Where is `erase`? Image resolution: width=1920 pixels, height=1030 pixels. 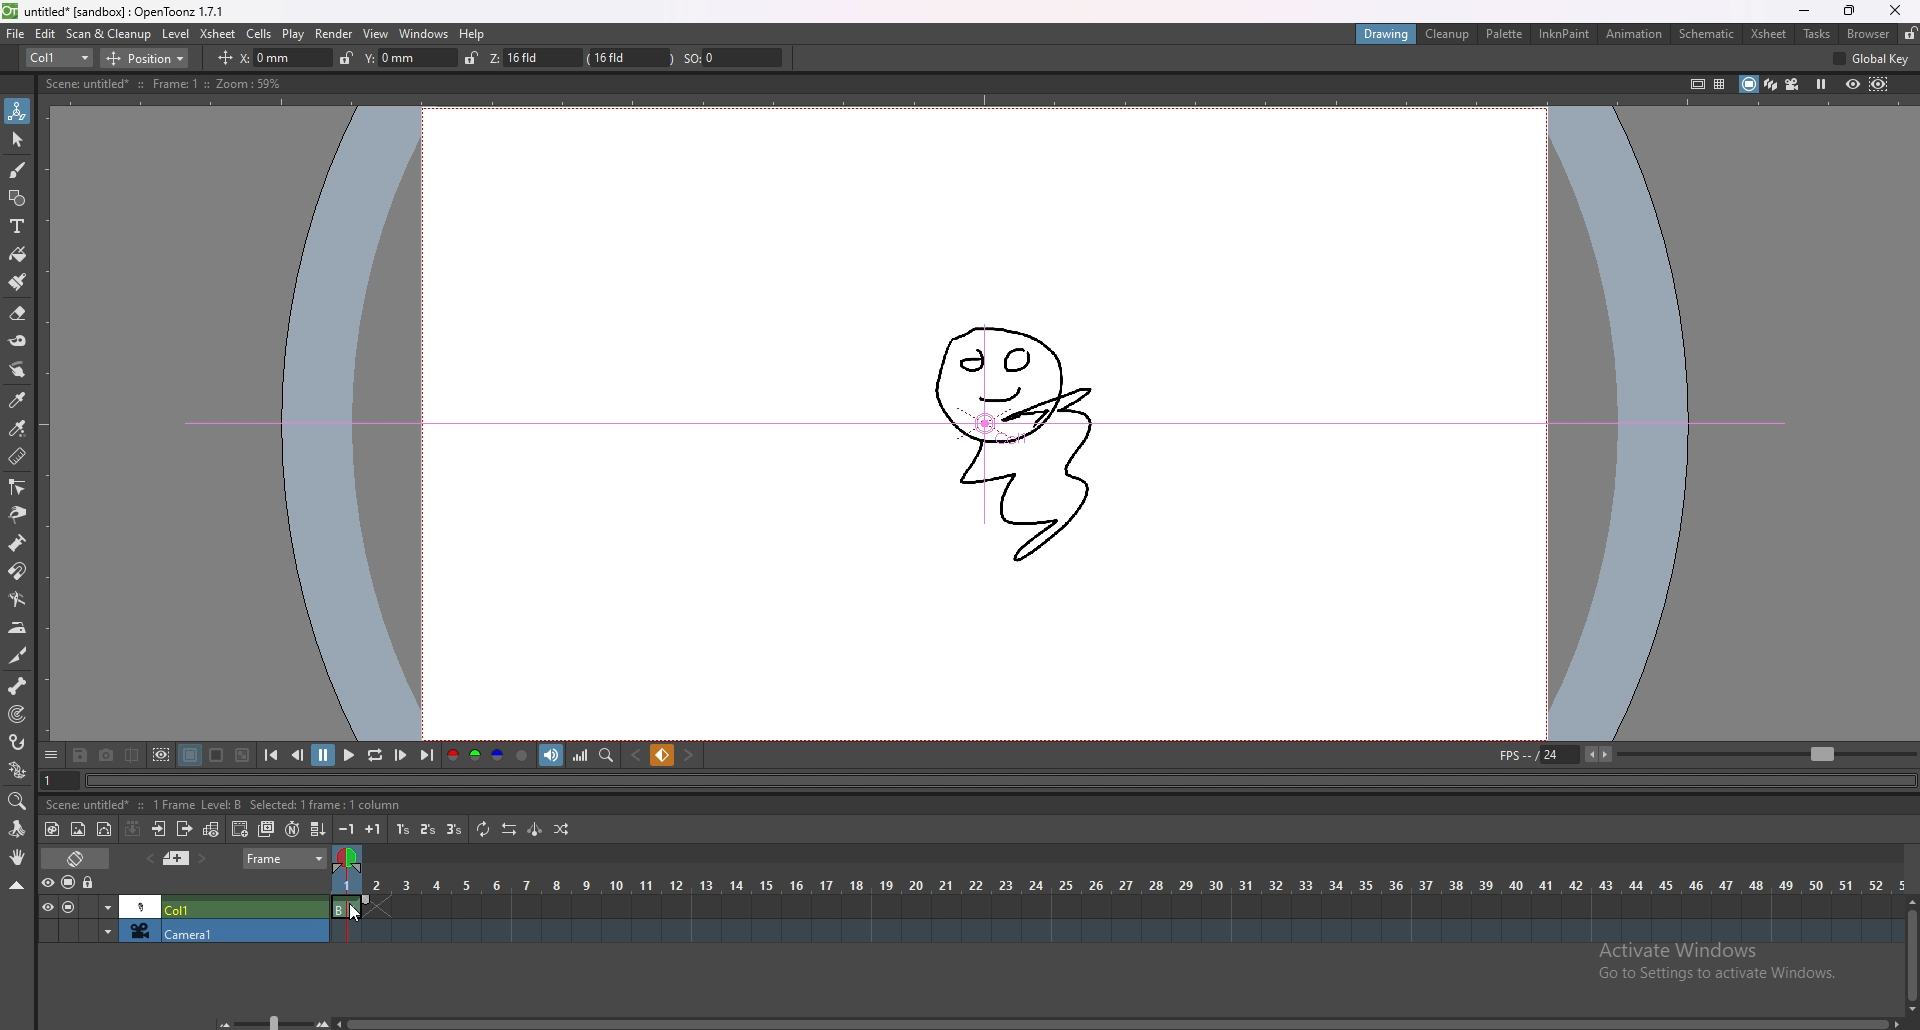 erase is located at coordinates (18, 314).